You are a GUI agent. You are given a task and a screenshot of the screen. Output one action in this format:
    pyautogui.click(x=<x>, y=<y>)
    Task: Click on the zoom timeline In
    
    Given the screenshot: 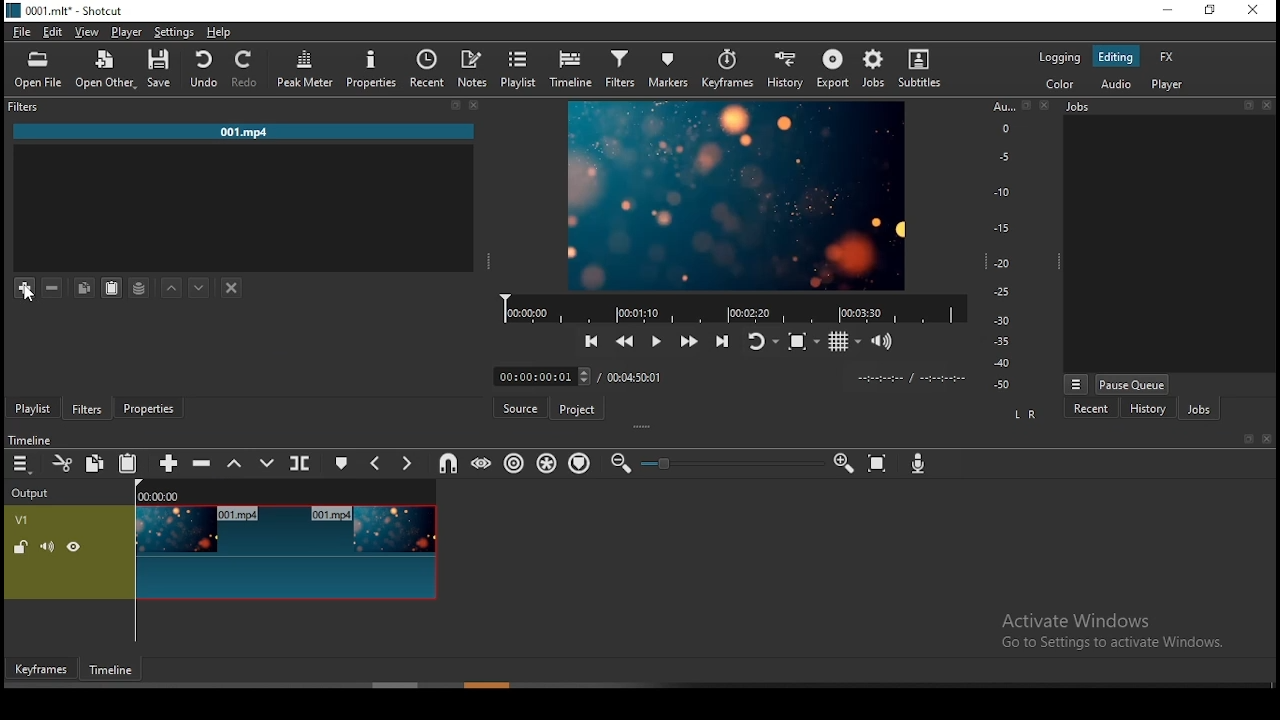 What is the action you would take?
    pyautogui.click(x=841, y=464)
    